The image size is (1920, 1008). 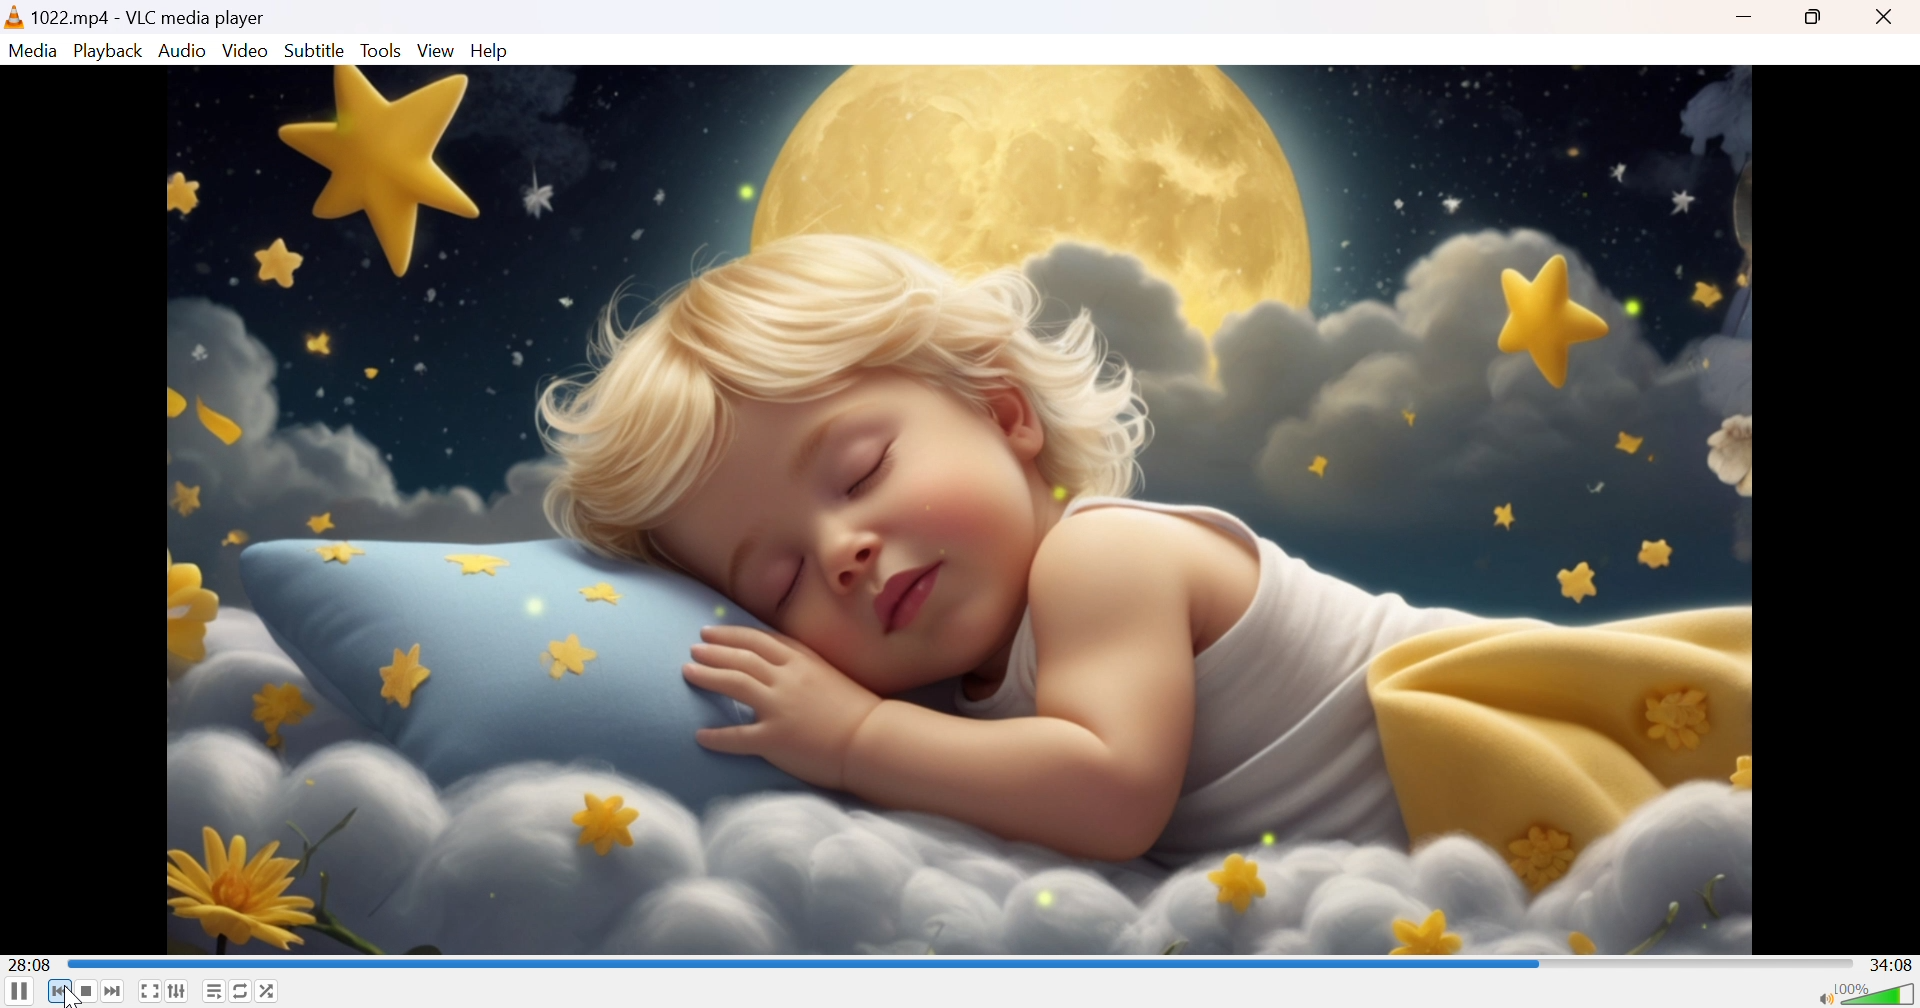 I want to click on Restore down, so click(x=1818, y=19).